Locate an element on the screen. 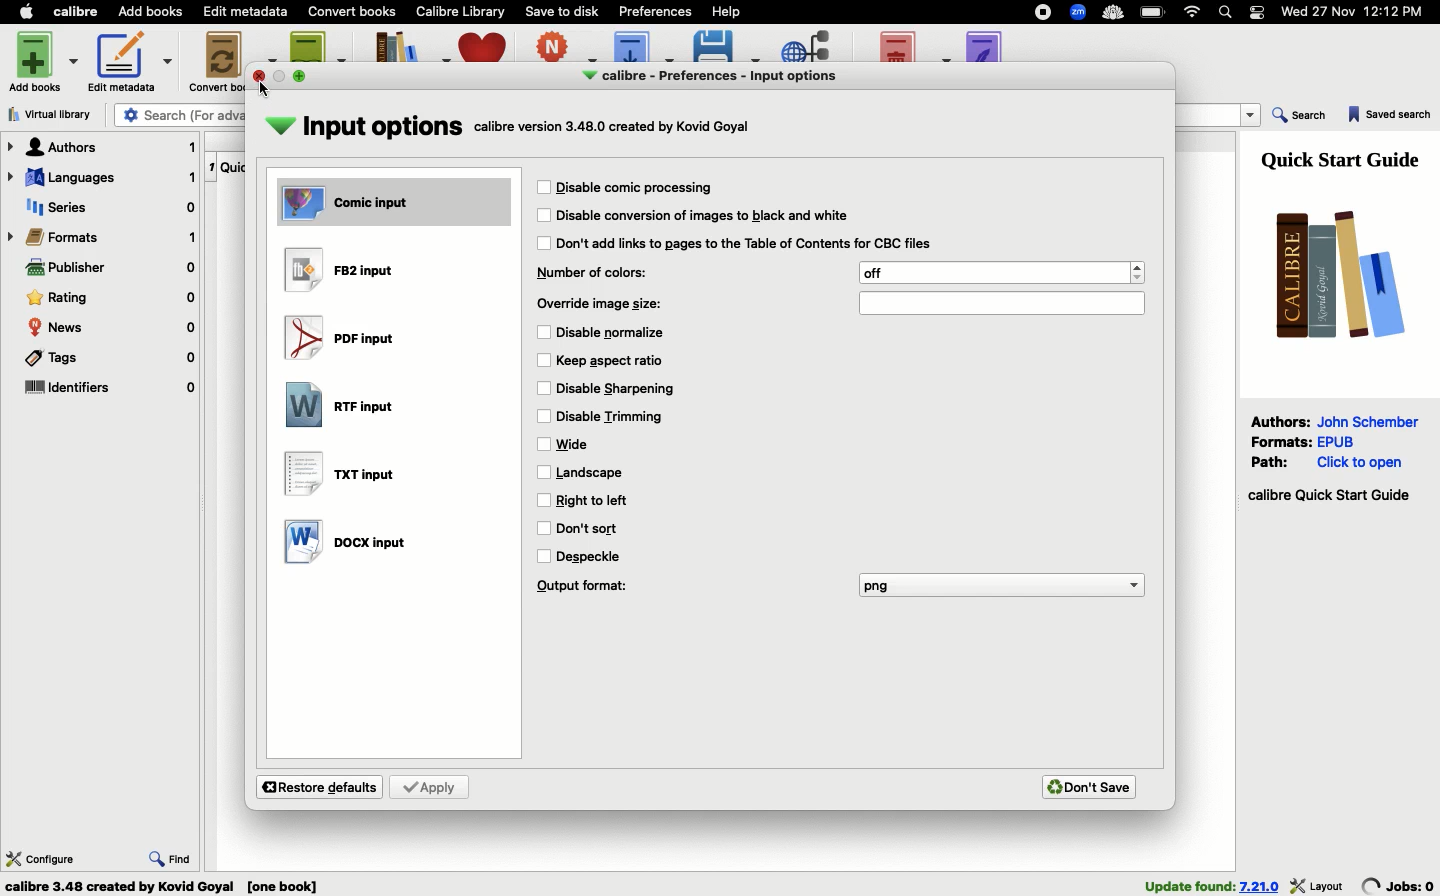  Bar is located at coordinates (1001, 302).